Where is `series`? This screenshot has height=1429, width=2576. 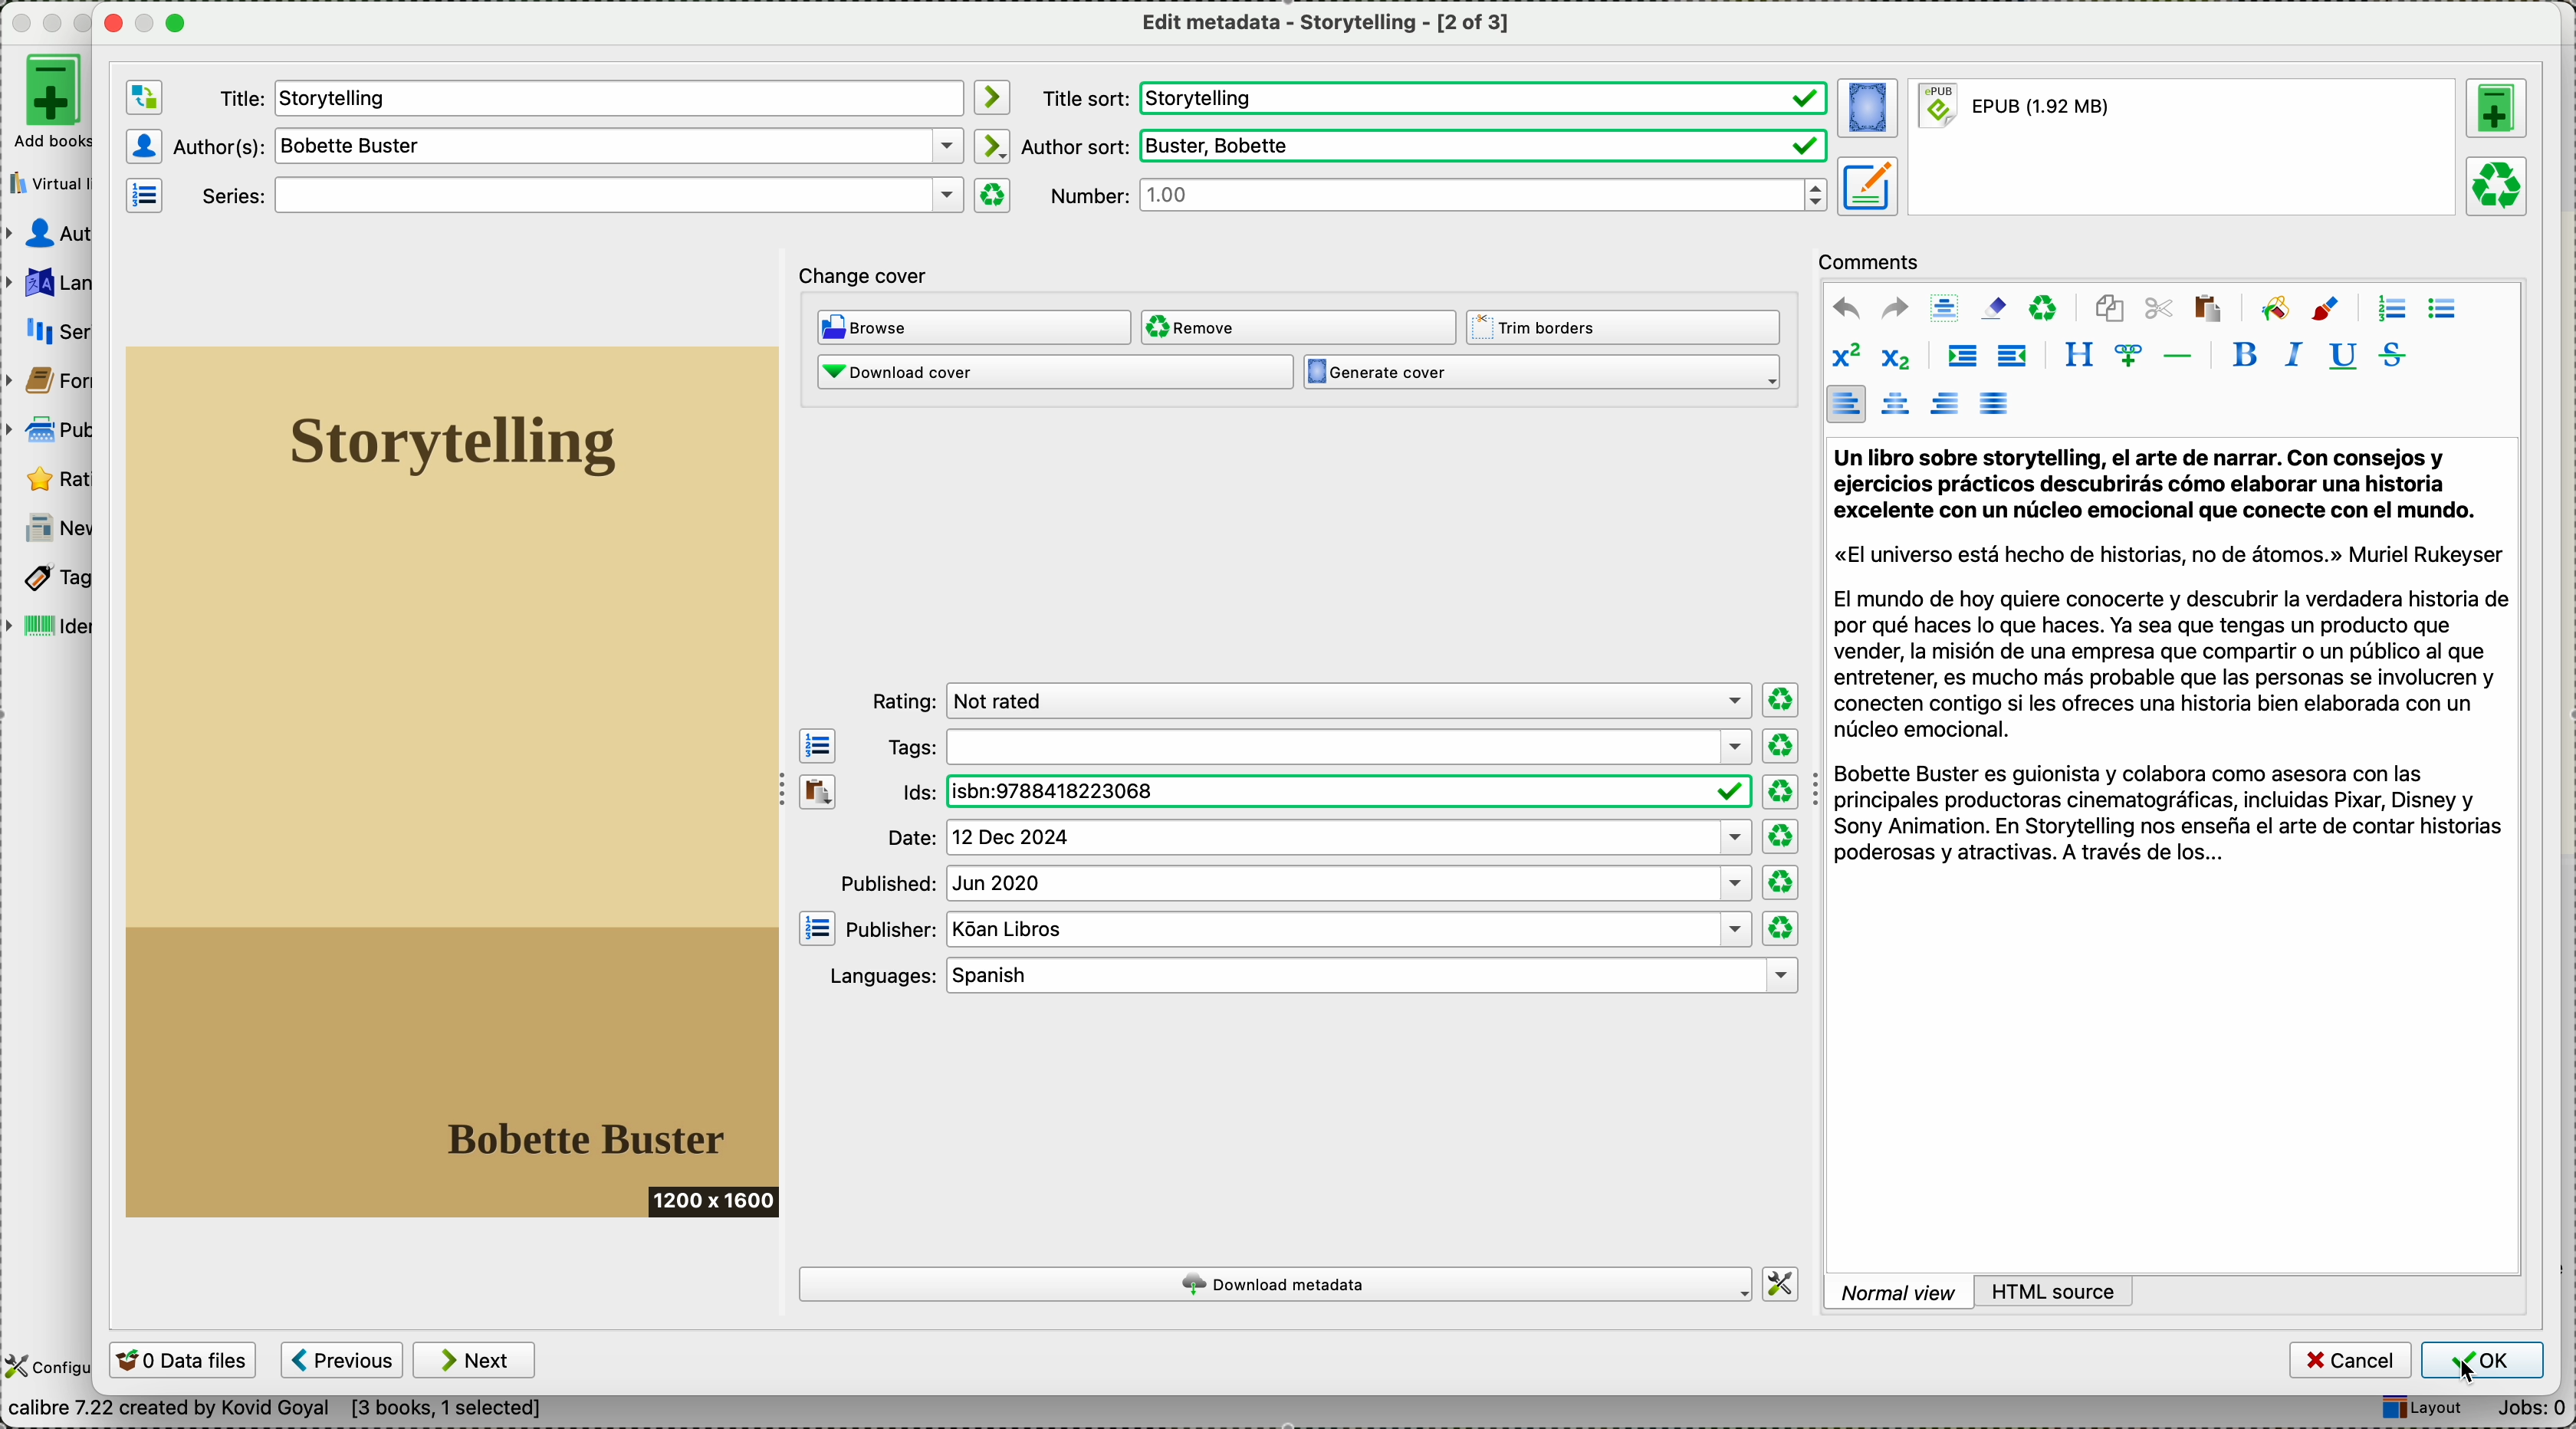 series is located at coordinates (64, 326).